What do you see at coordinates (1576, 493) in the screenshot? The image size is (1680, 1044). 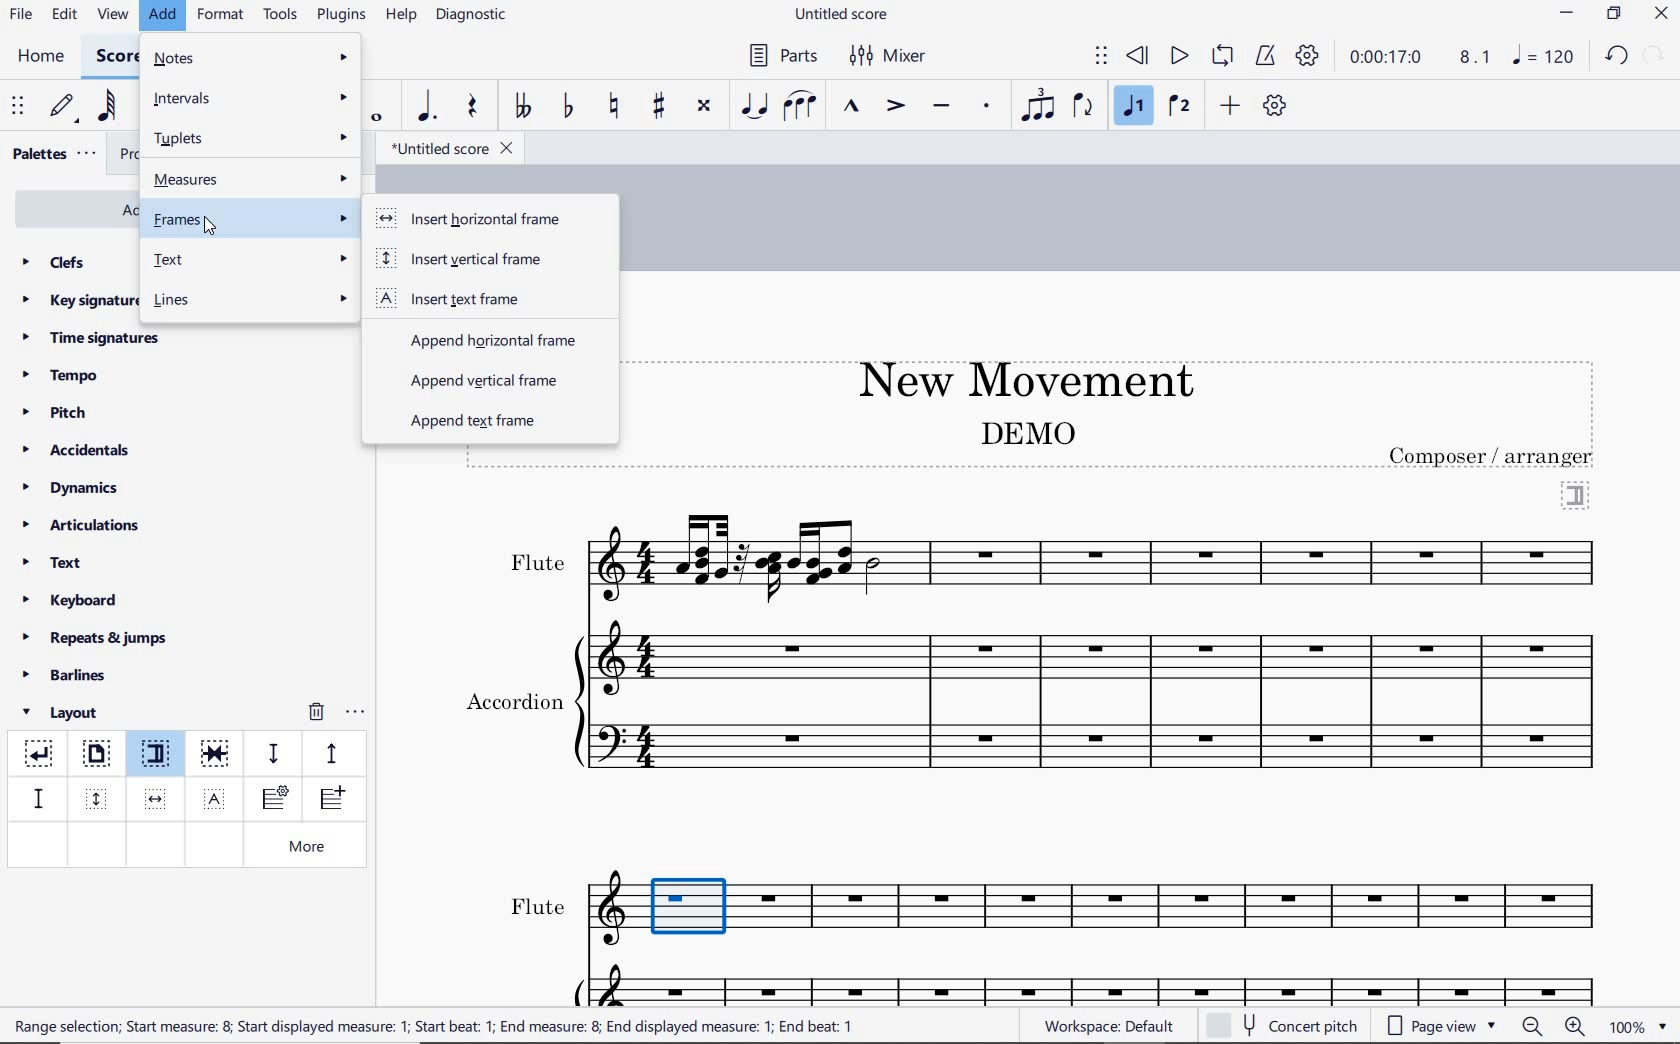 I see `section break` at bounding box center [1576, 493].